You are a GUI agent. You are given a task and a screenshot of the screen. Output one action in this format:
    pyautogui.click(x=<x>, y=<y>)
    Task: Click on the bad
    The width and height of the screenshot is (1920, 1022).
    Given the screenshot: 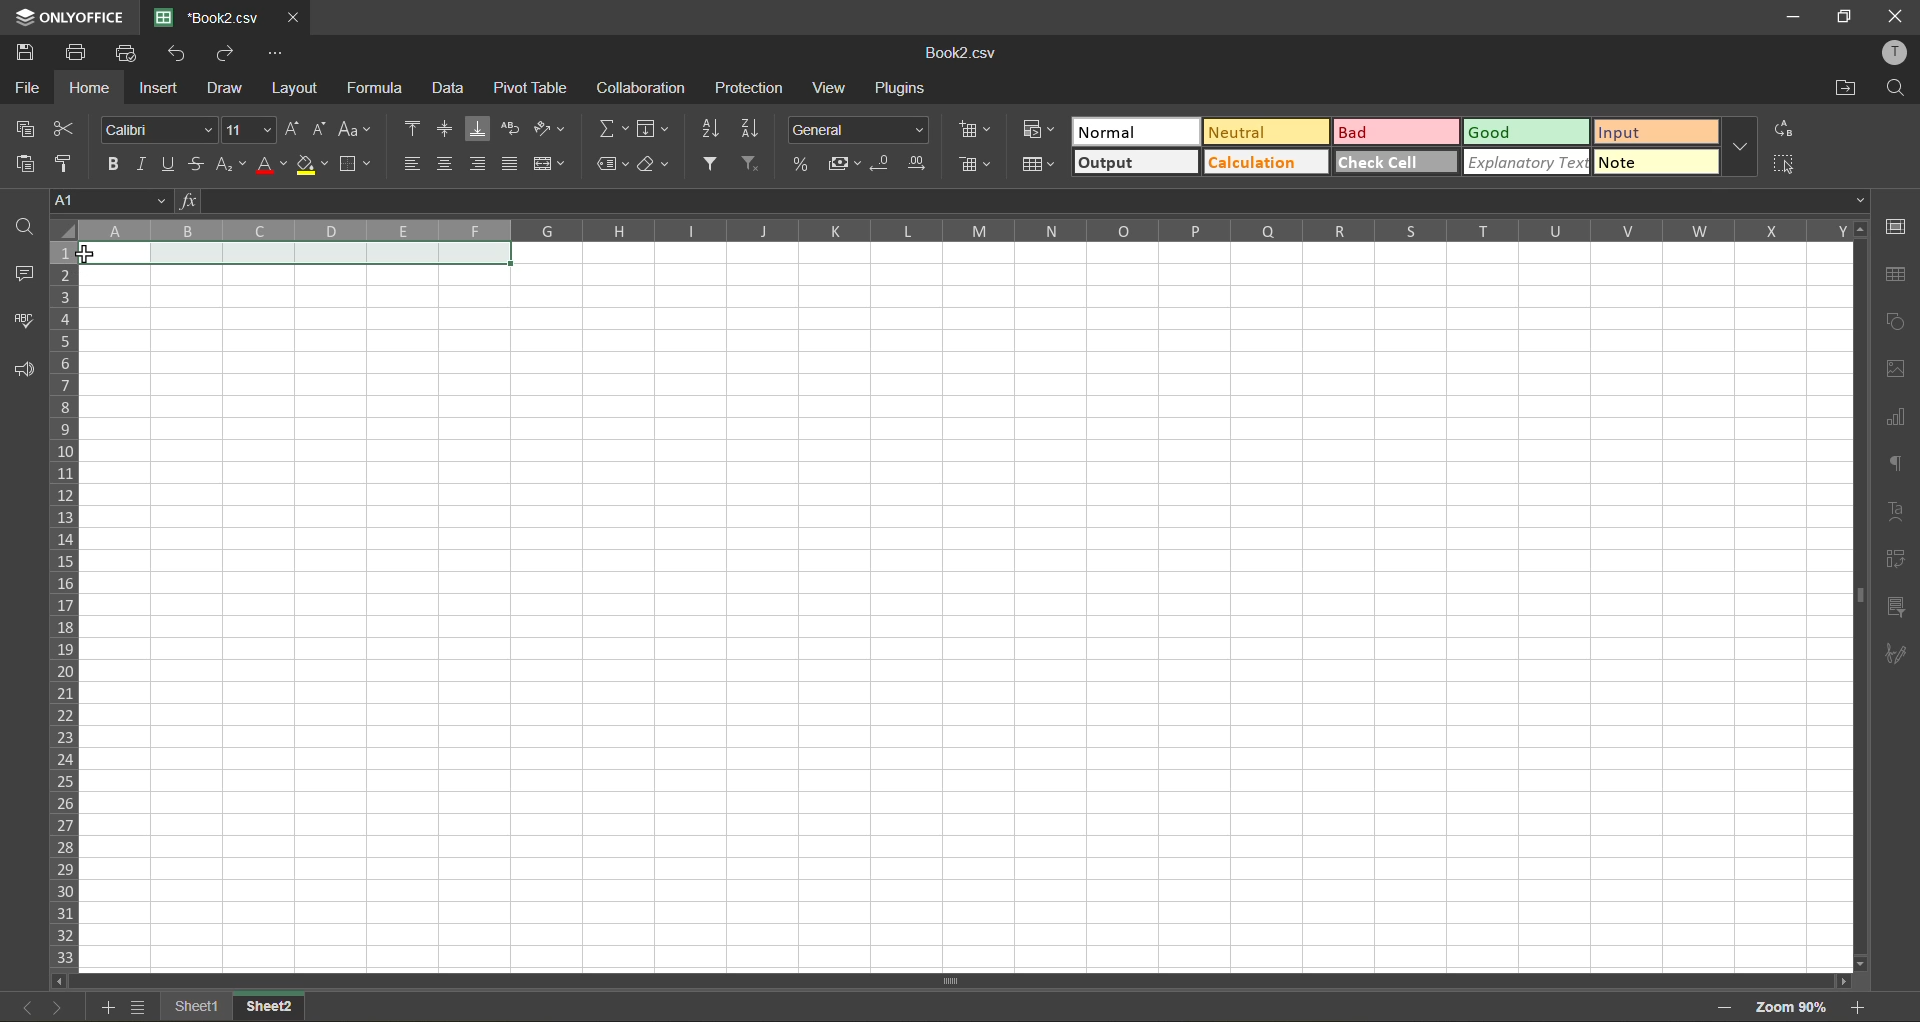 What is the action you would take?
    pyautogui.click(x=1400, y=131)
    